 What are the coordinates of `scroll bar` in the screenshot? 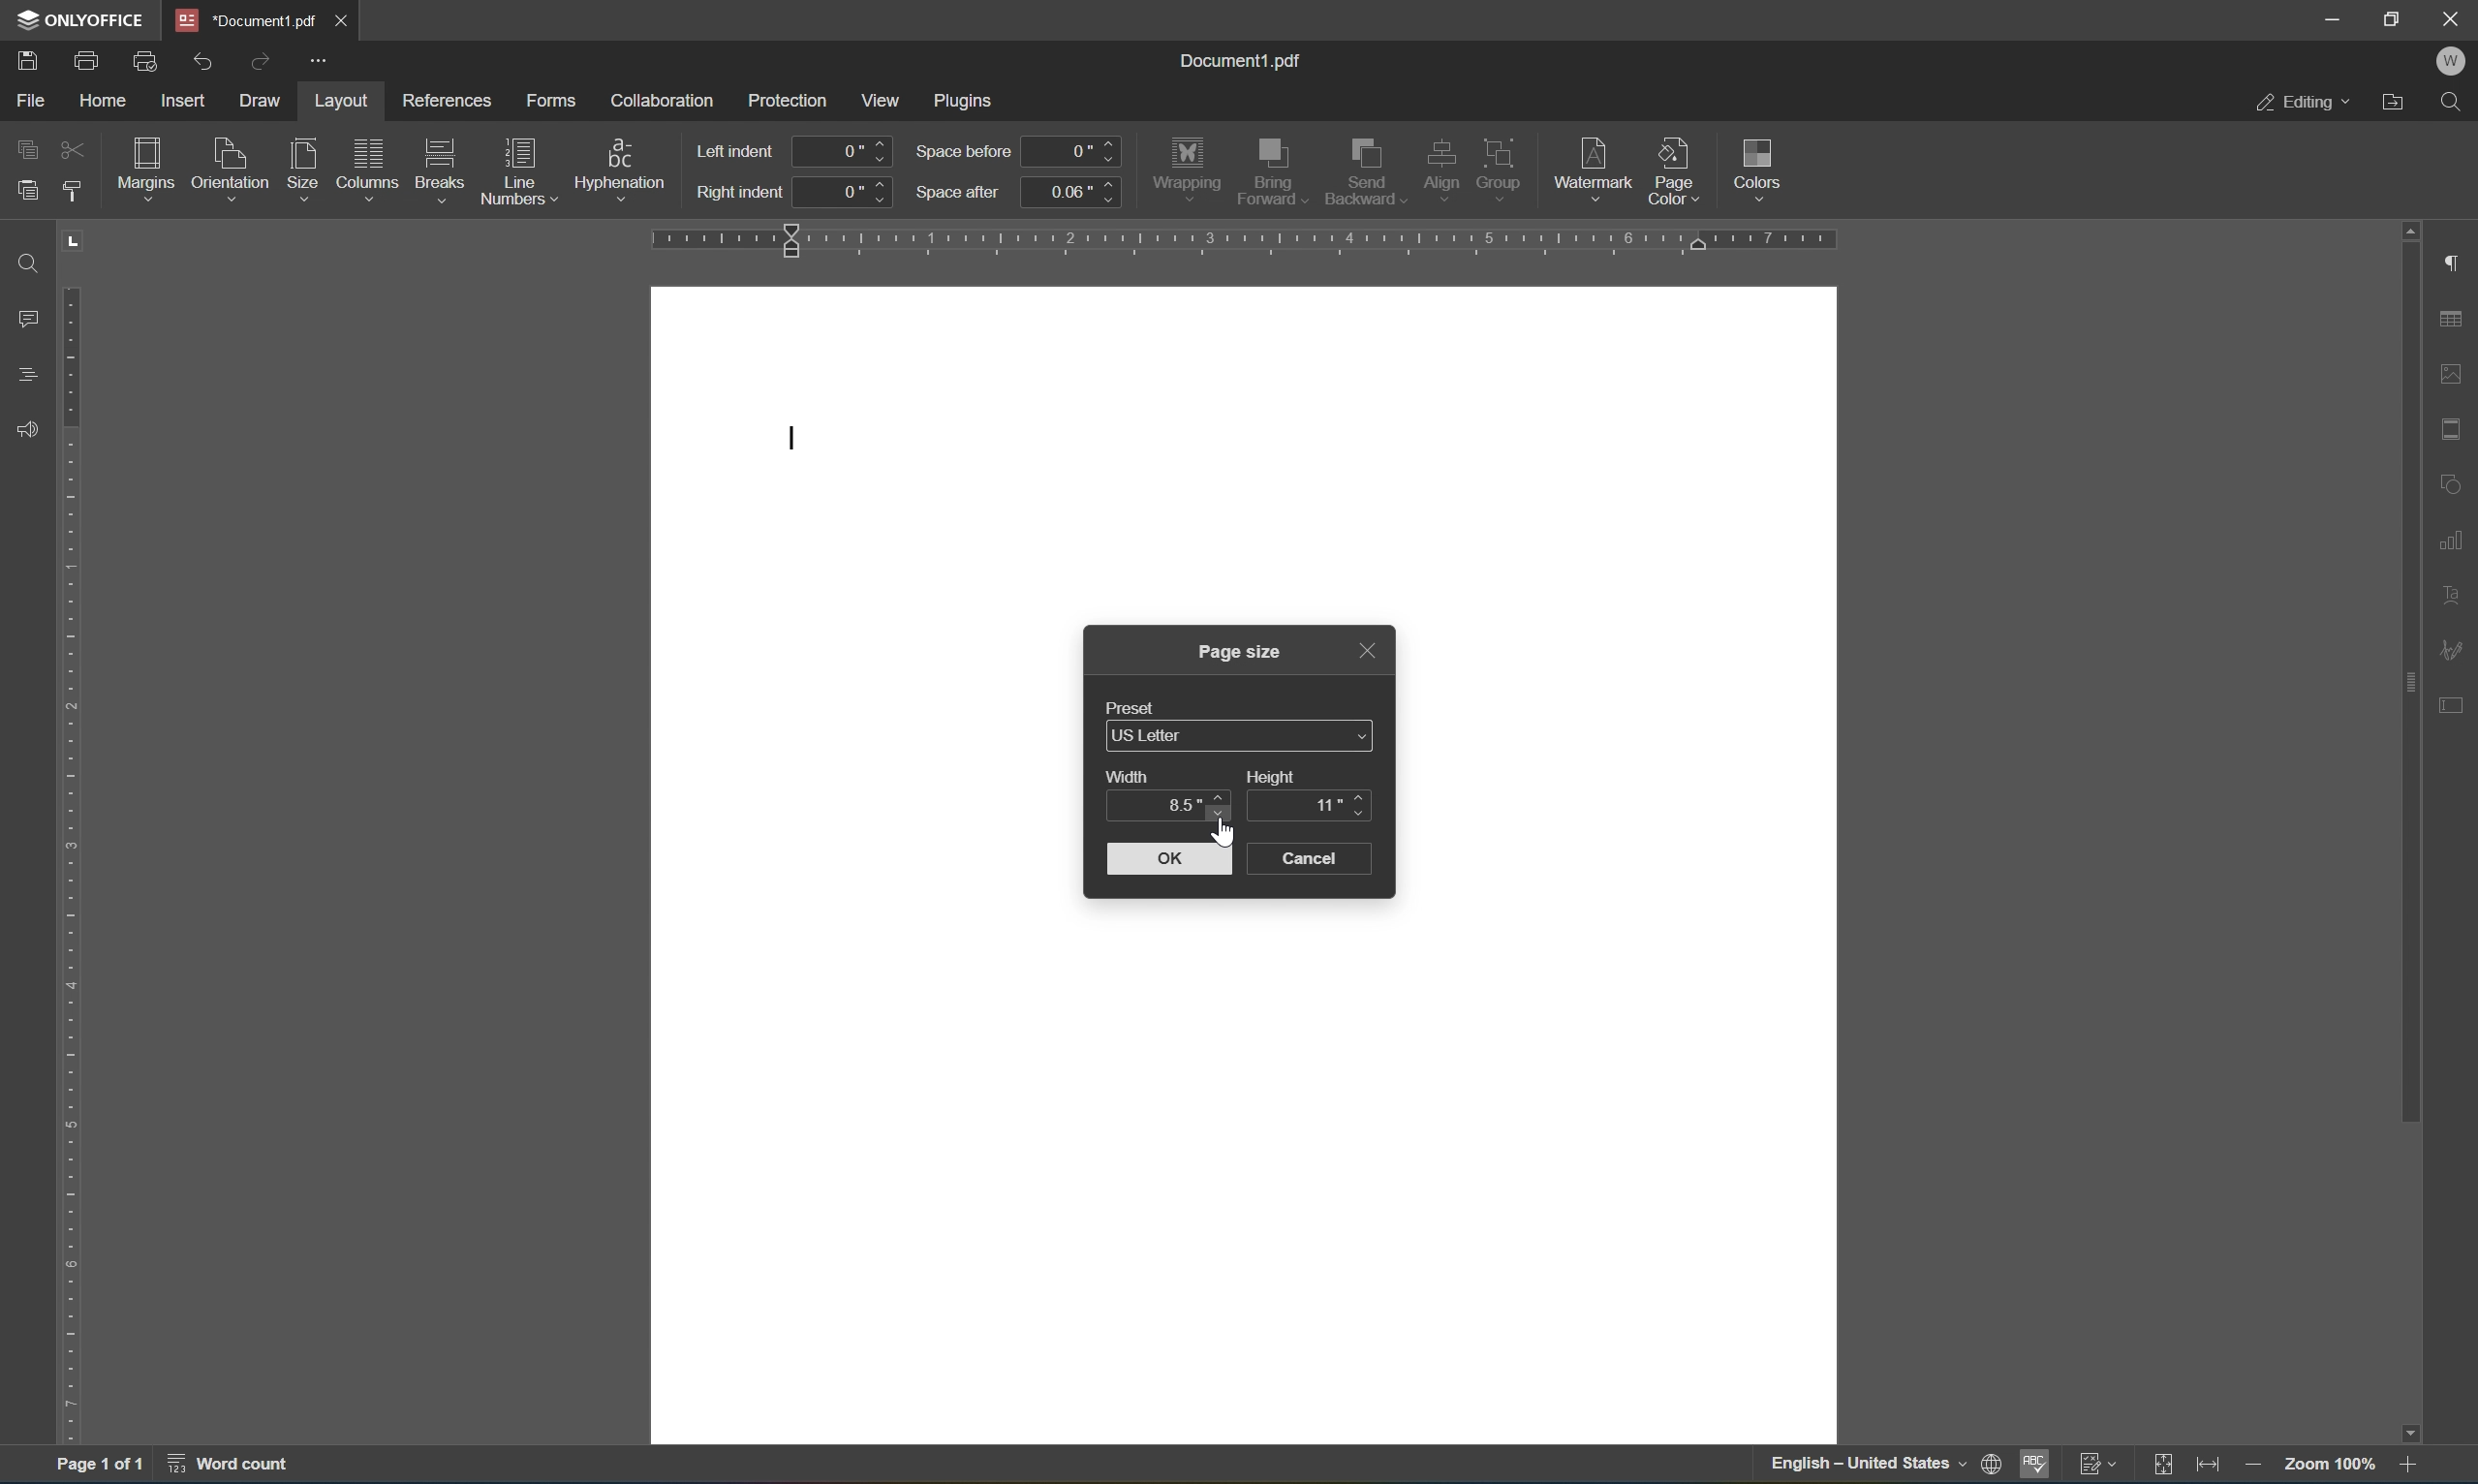 It's located at (2413, 830).